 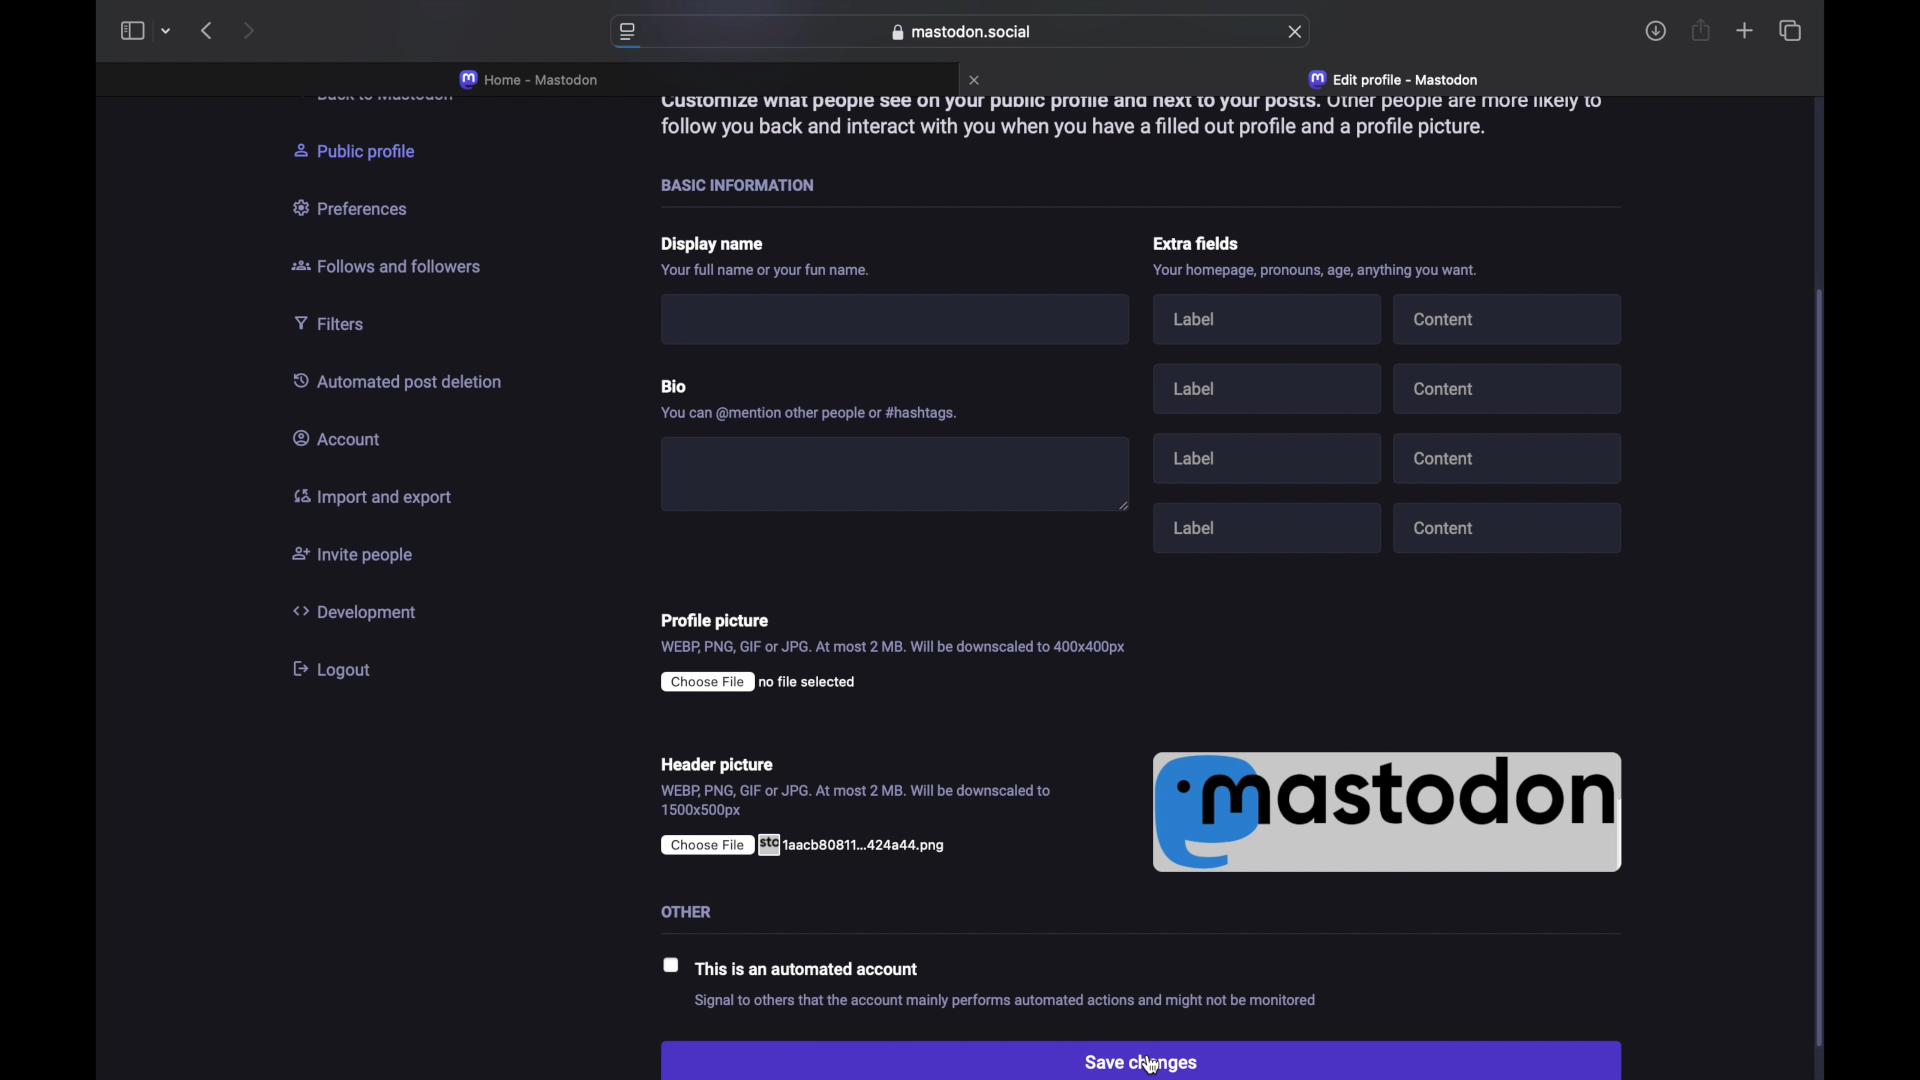 What do you see at coordinates (166, 32) in the screenshot?
I see `tab group picker` at bounding box center [166, 32].